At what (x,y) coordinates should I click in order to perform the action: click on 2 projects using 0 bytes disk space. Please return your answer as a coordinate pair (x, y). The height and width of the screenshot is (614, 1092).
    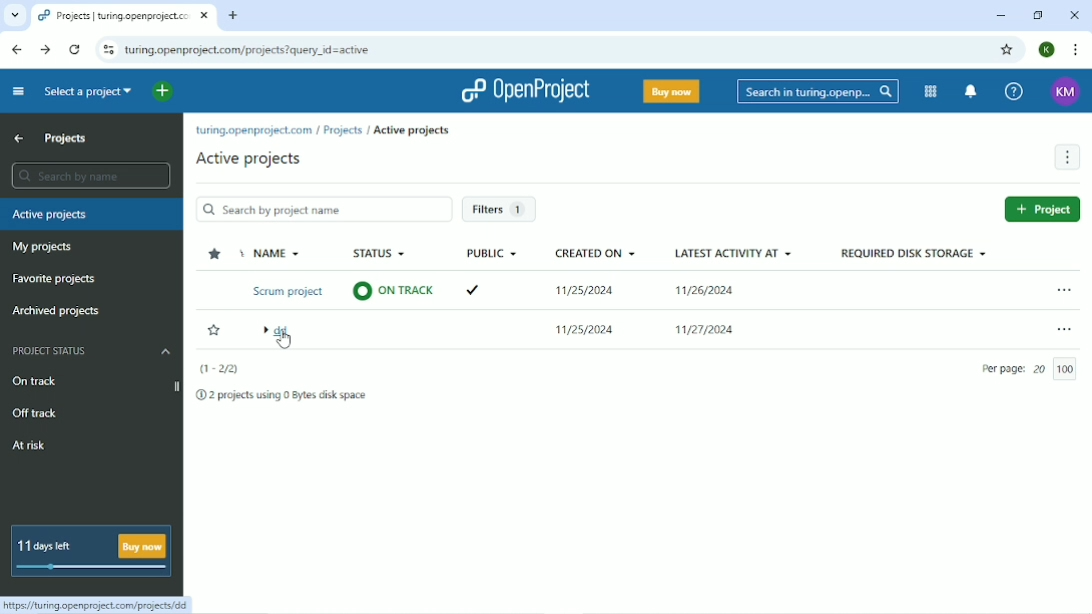
    Looking at the image, I should click on (288, 395).